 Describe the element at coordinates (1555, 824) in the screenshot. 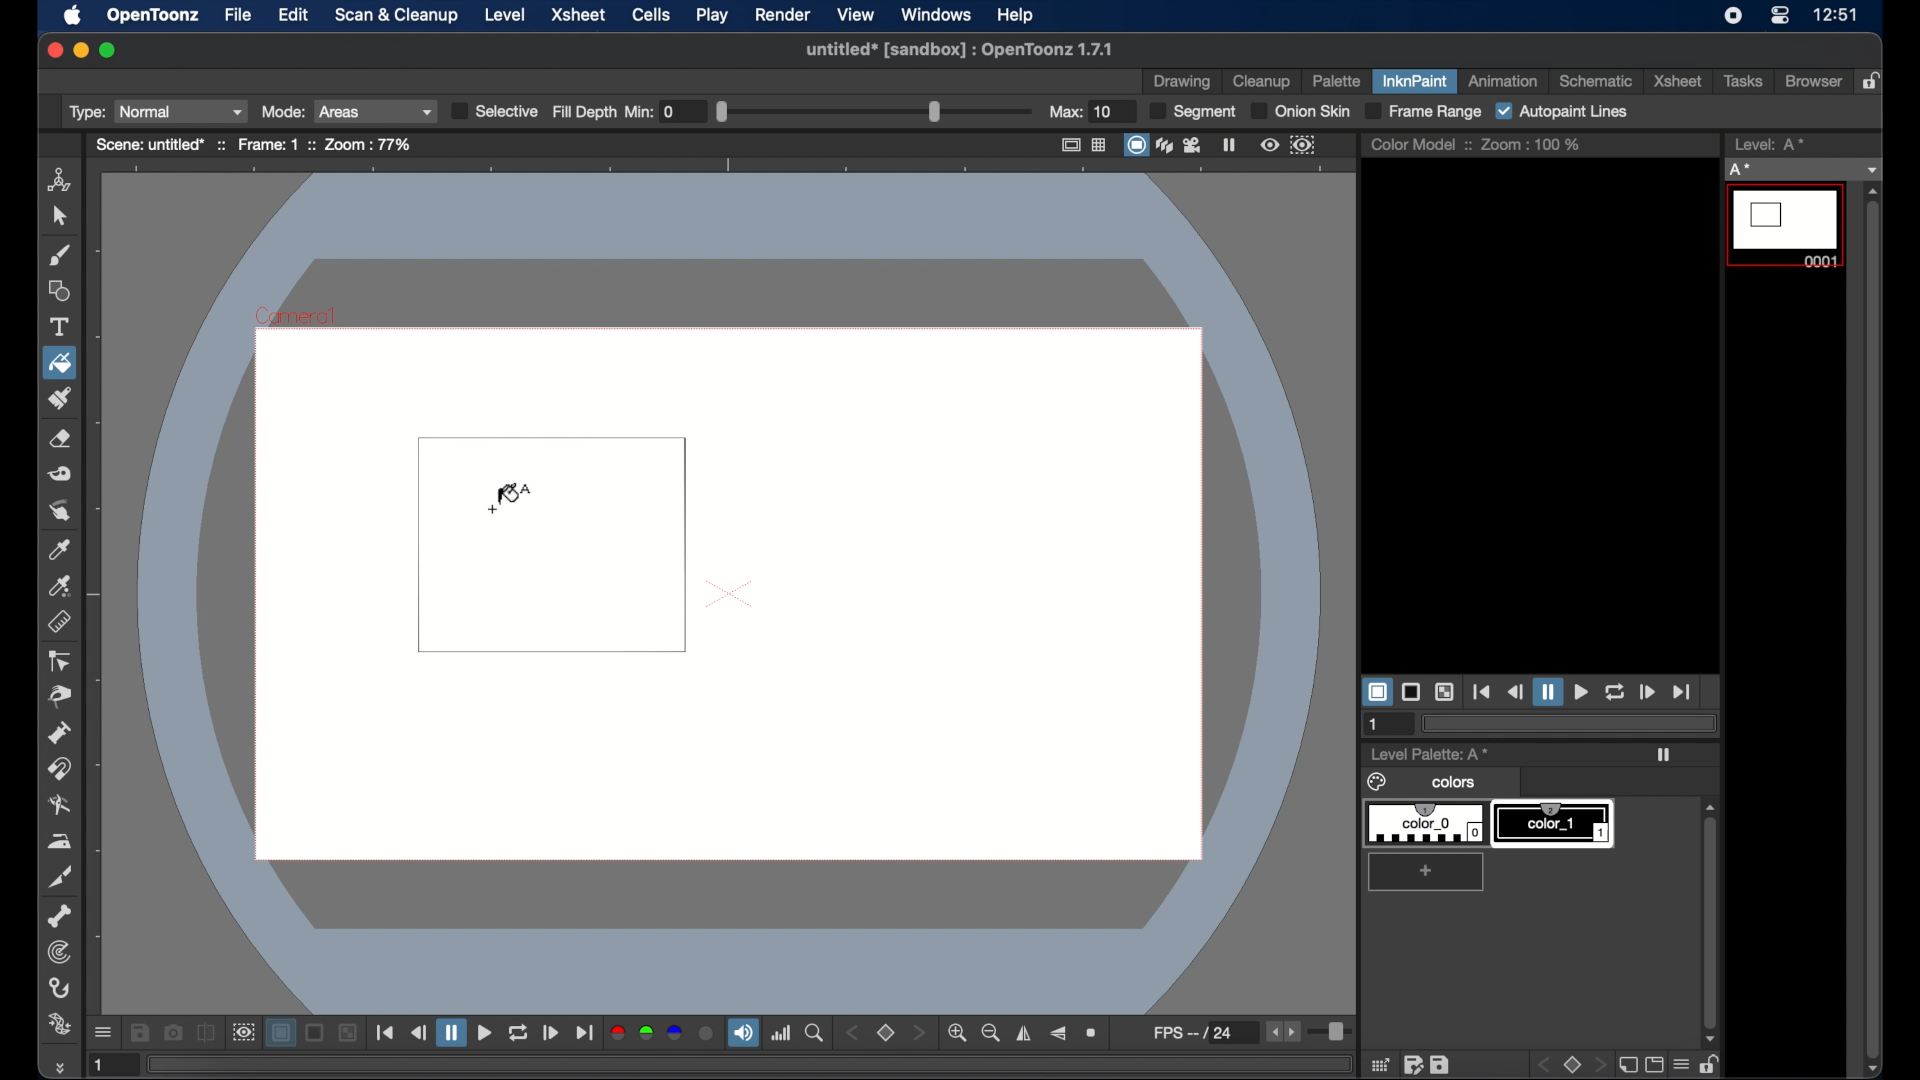

I see `color_1` at that location.